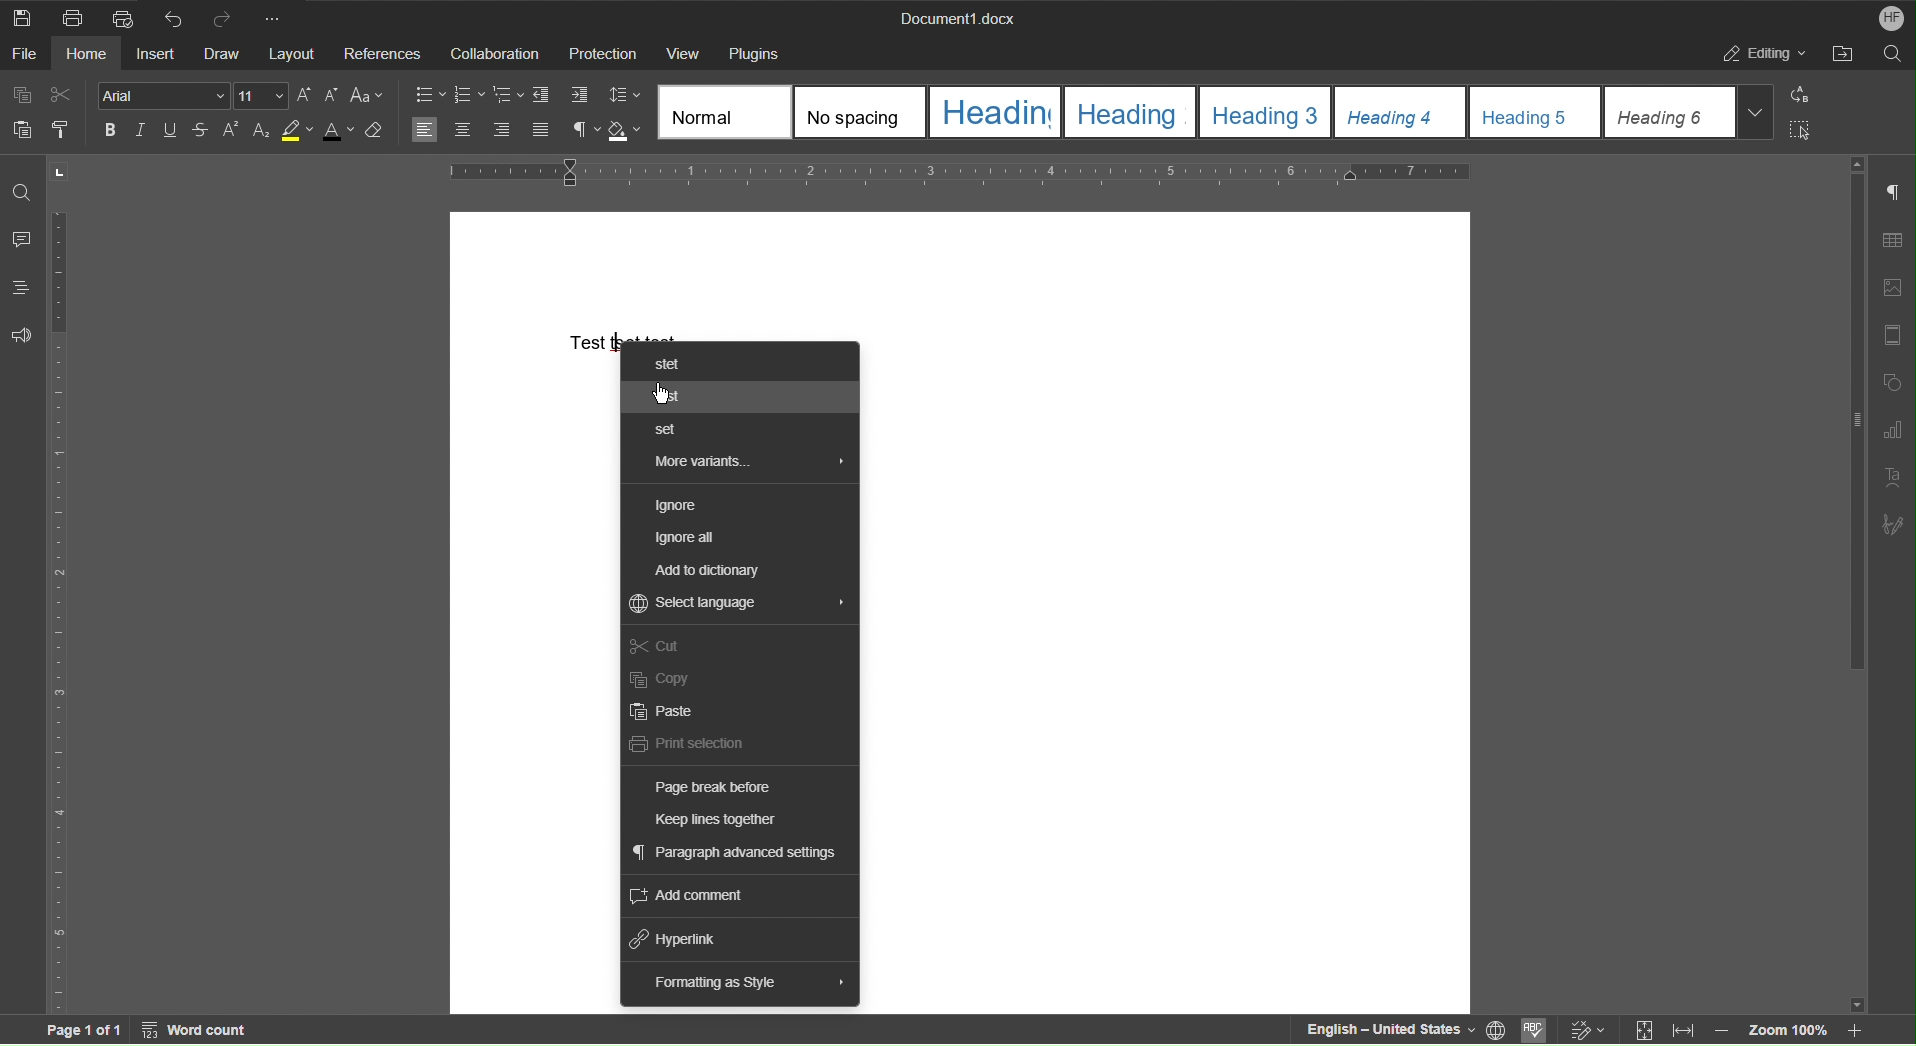 This screenshot has width=1916, height=1046. What do you see at coordinates (110, 129) in the screenshot?
I see `Bold` at bounding box center [110, 129].